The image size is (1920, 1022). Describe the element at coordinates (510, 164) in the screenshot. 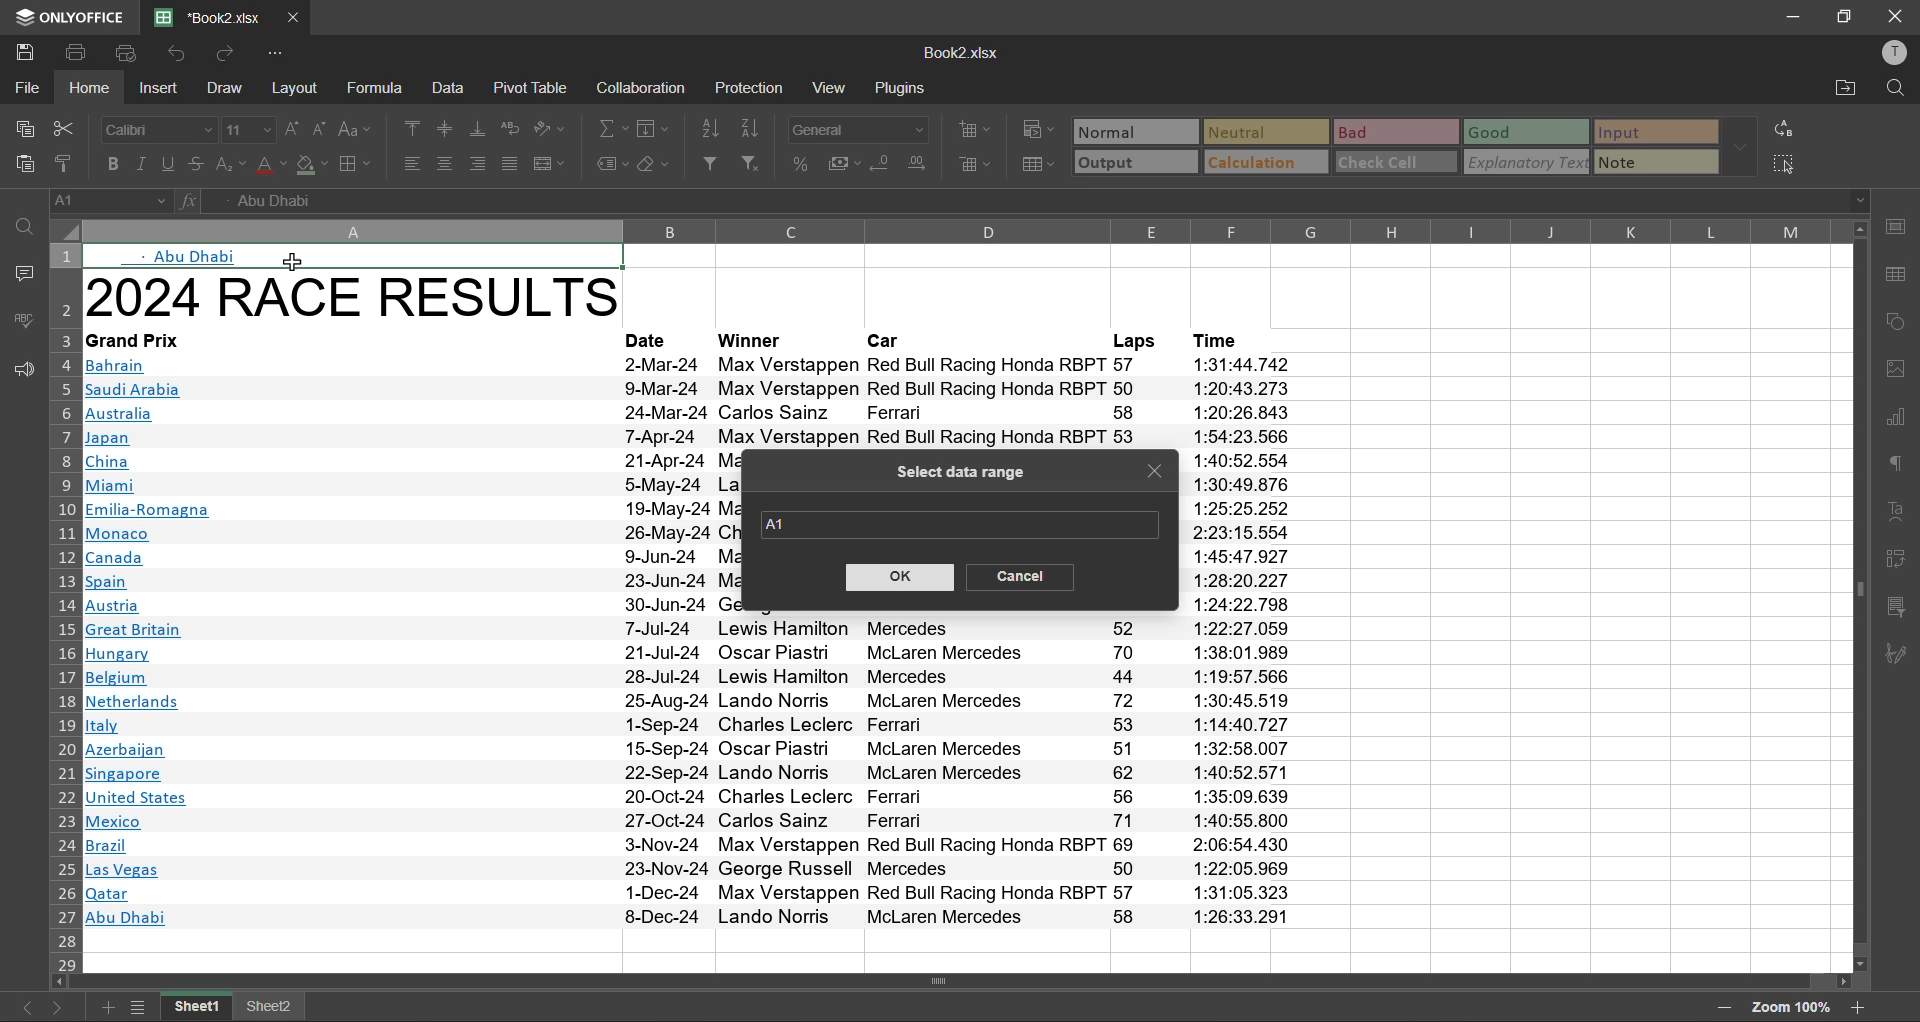

I see `justified` at that location.